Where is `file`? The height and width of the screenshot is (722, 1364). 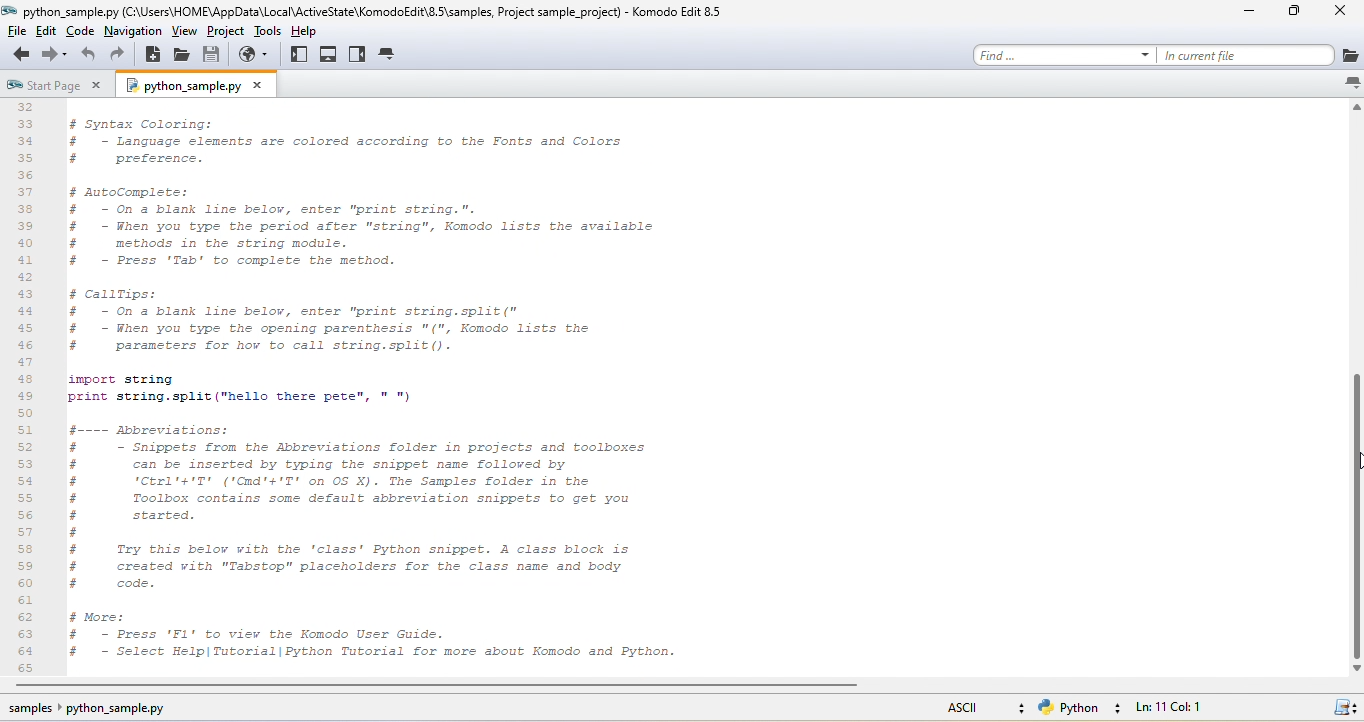
file is located at coordinates (21, 32).